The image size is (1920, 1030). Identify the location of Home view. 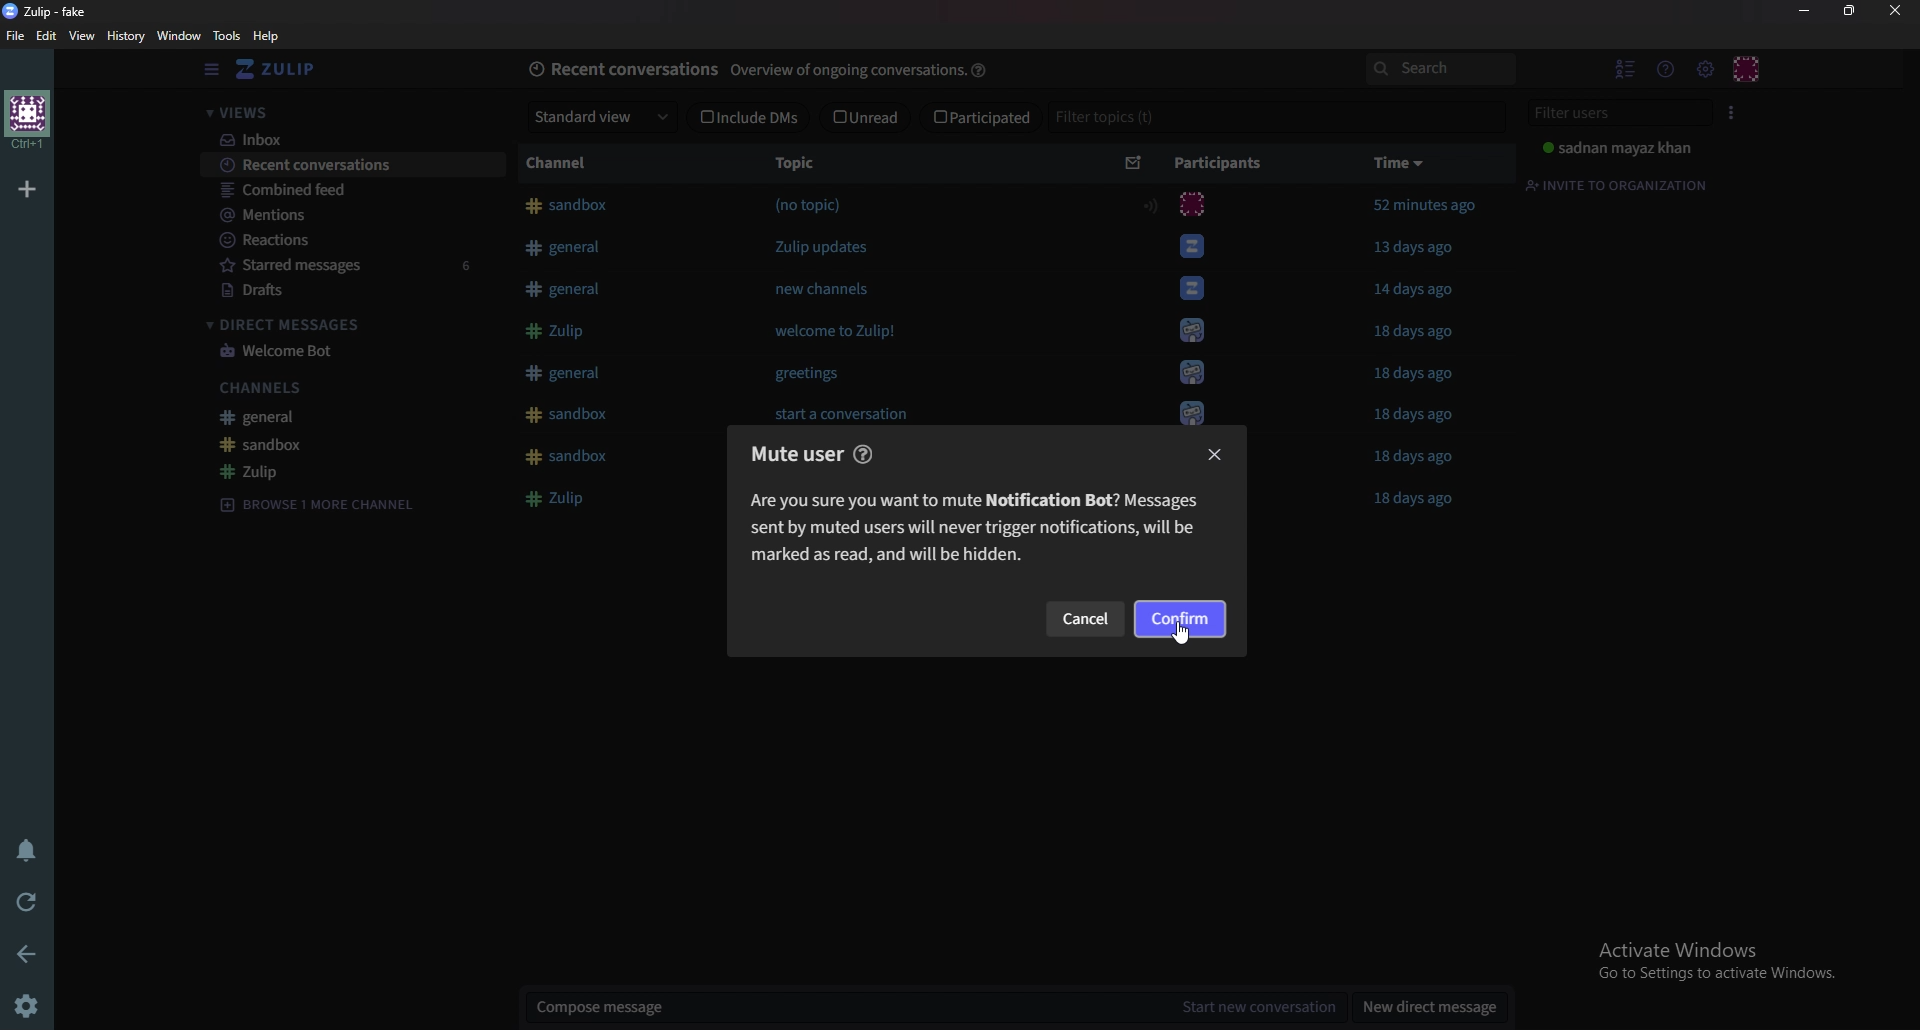
(295, 68).